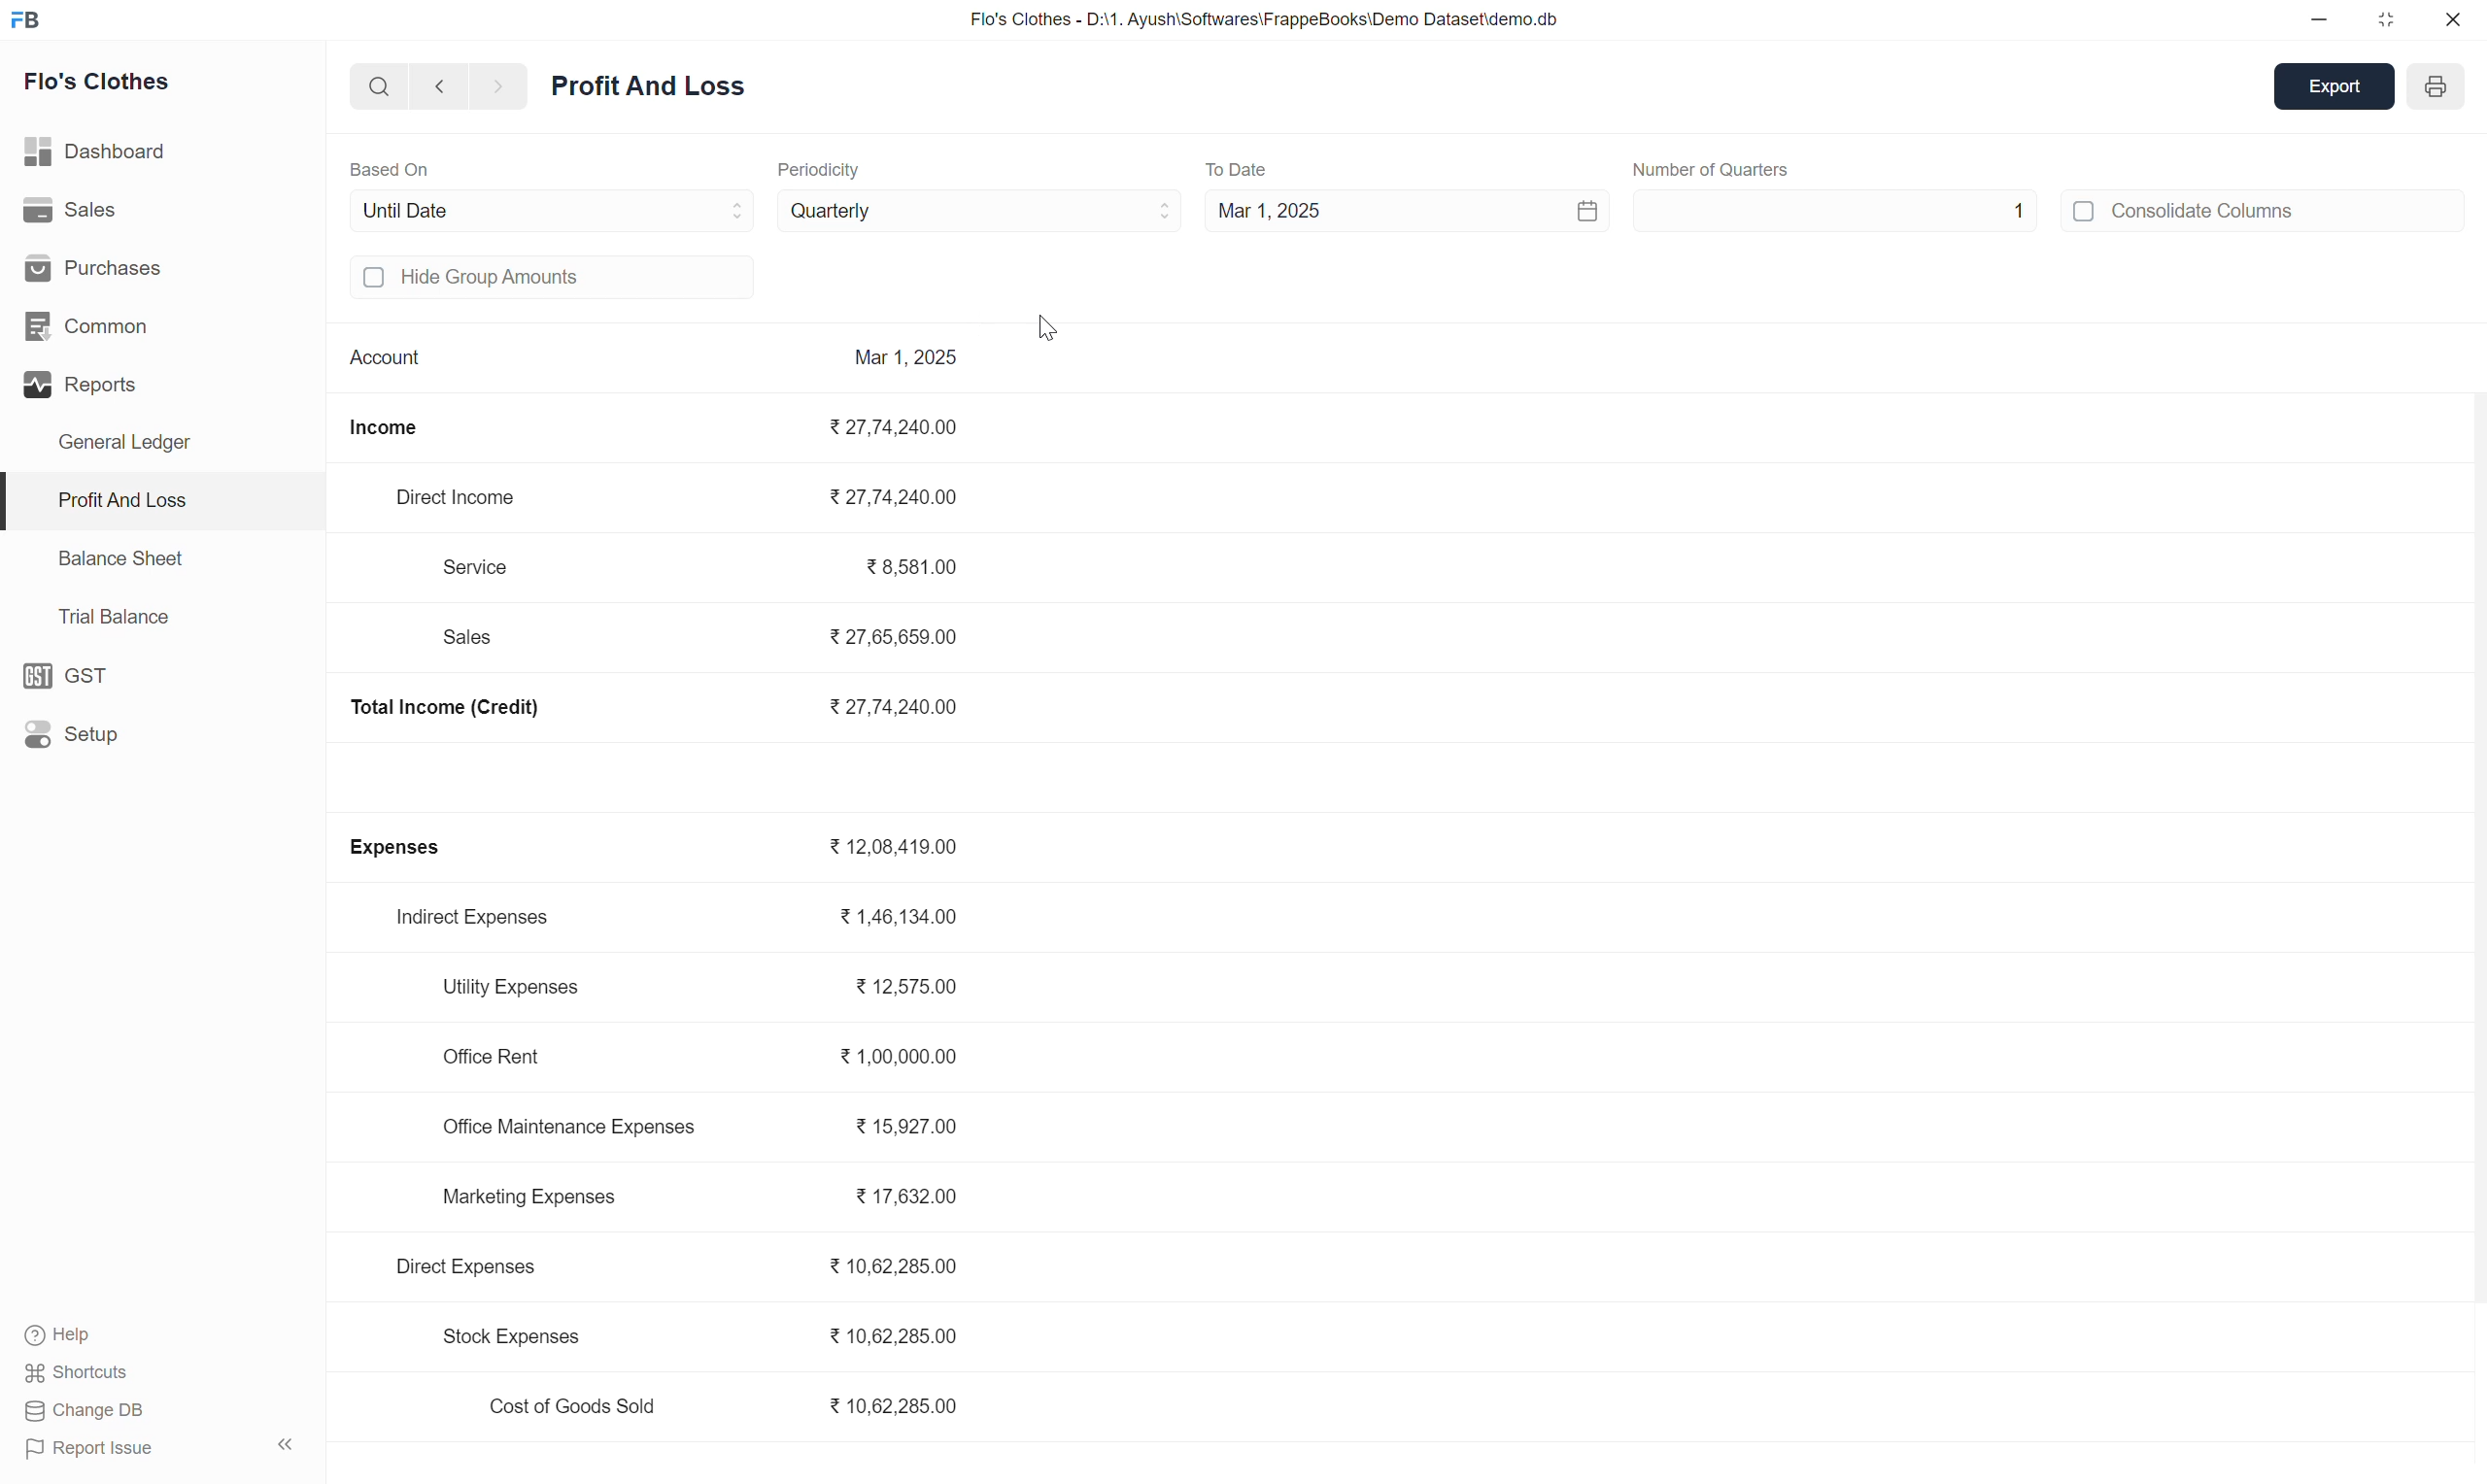 Image resolution: width=2487 pixels, height=1484 pixels. Describe the element at coordinates (81, 392) in the screenshot. I see `Reports` at that location.